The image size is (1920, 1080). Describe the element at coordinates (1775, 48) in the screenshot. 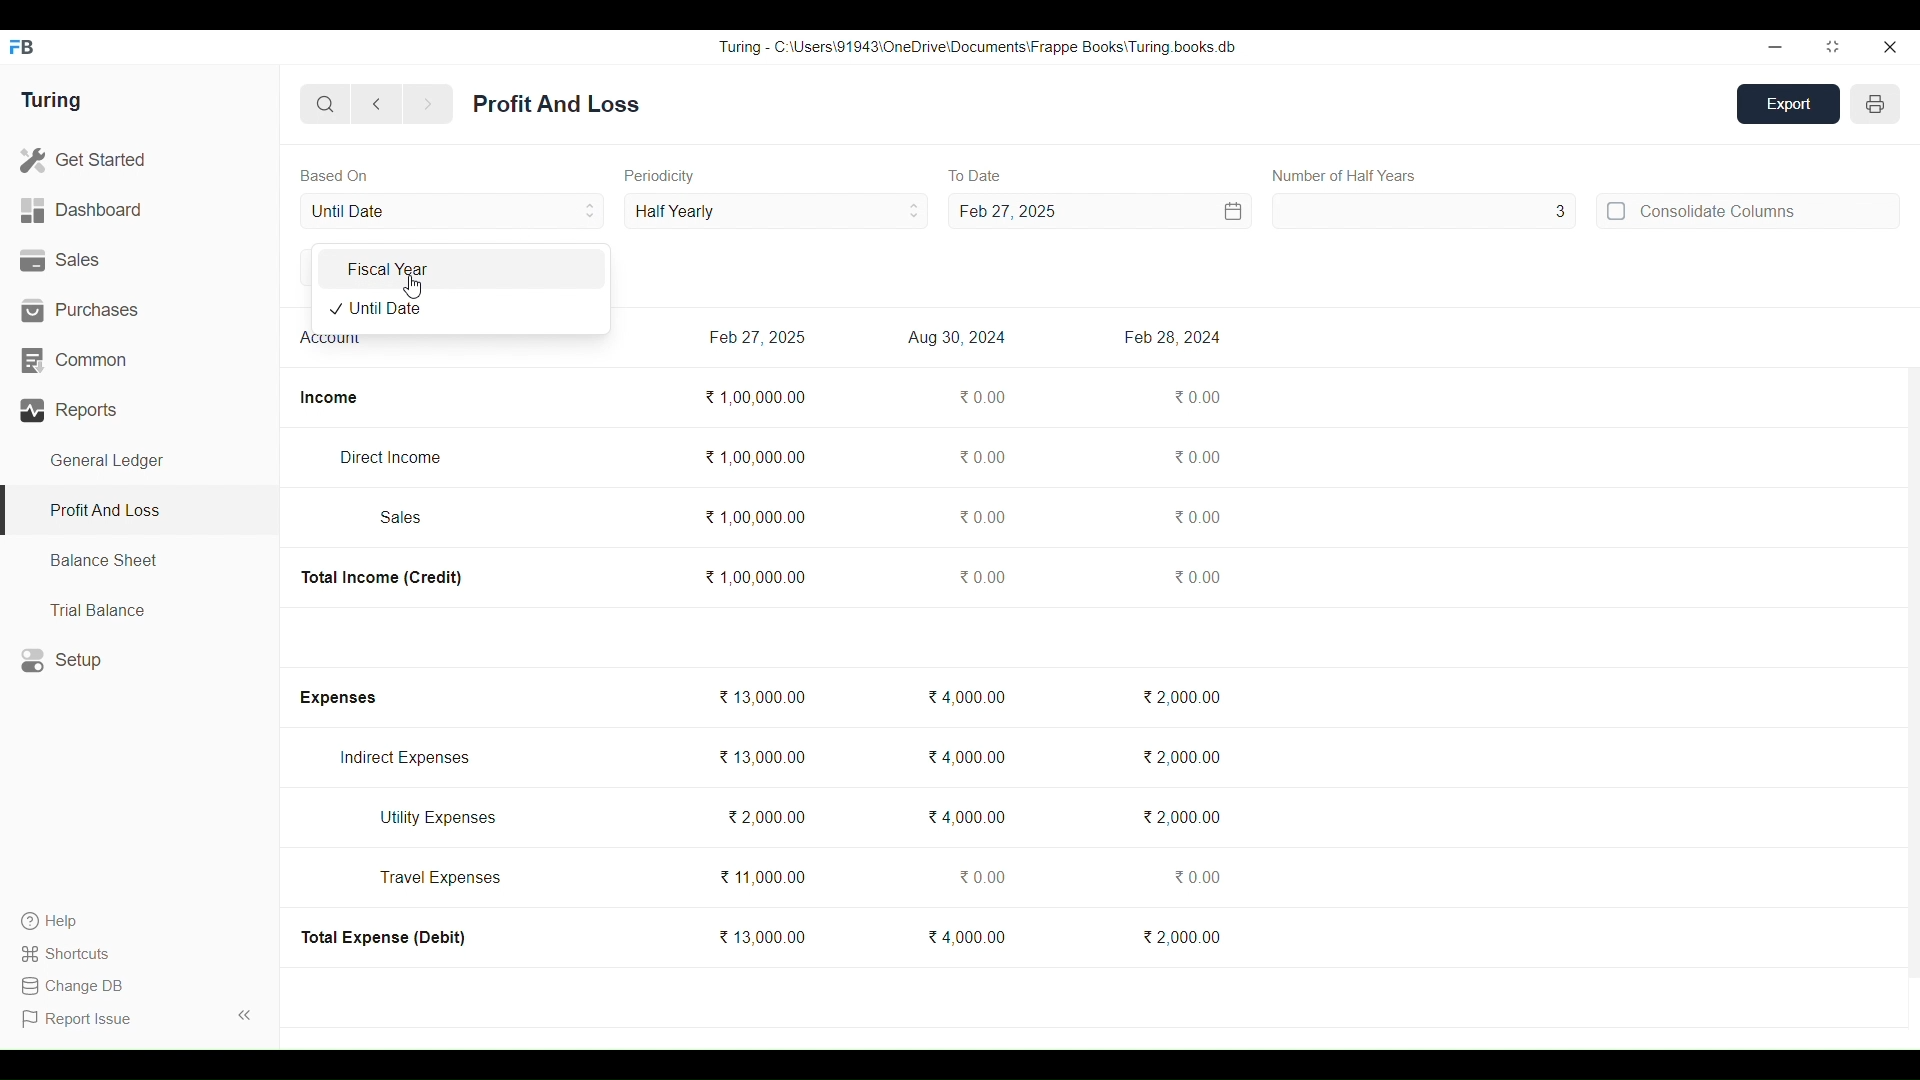

I see `Minimize` at that location.